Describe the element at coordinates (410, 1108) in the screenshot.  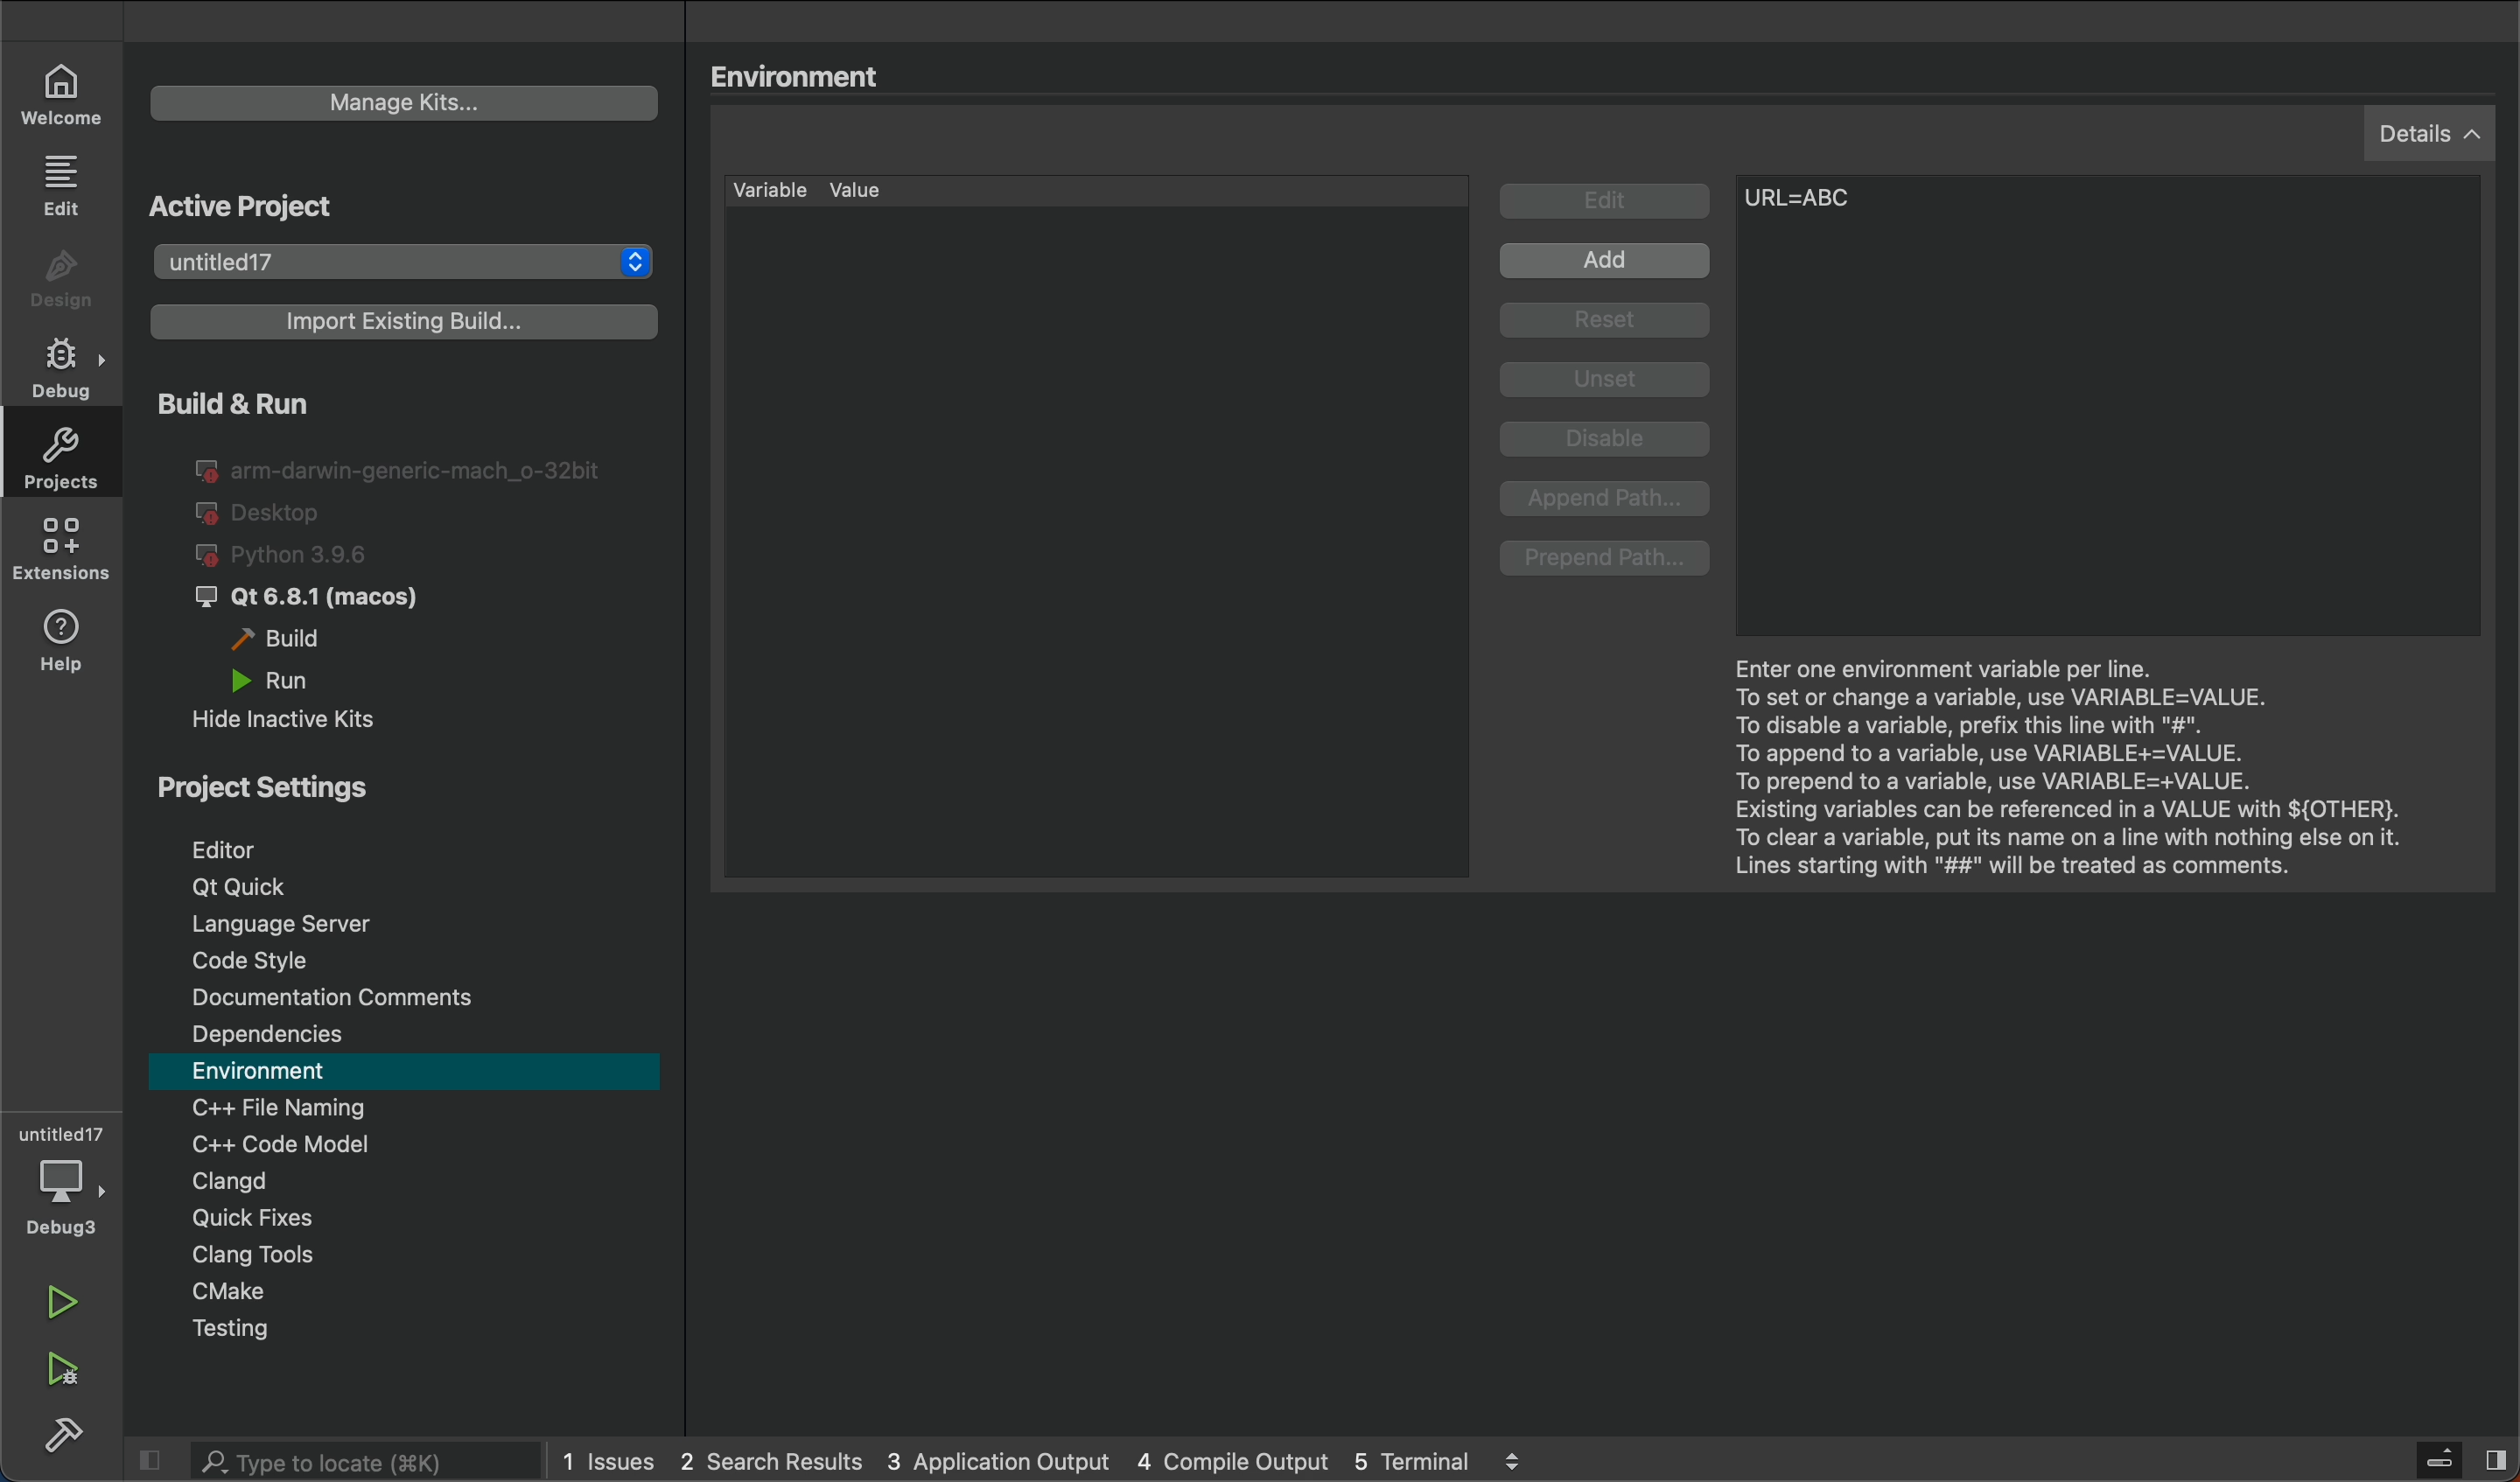
I see `file naming` at that location.